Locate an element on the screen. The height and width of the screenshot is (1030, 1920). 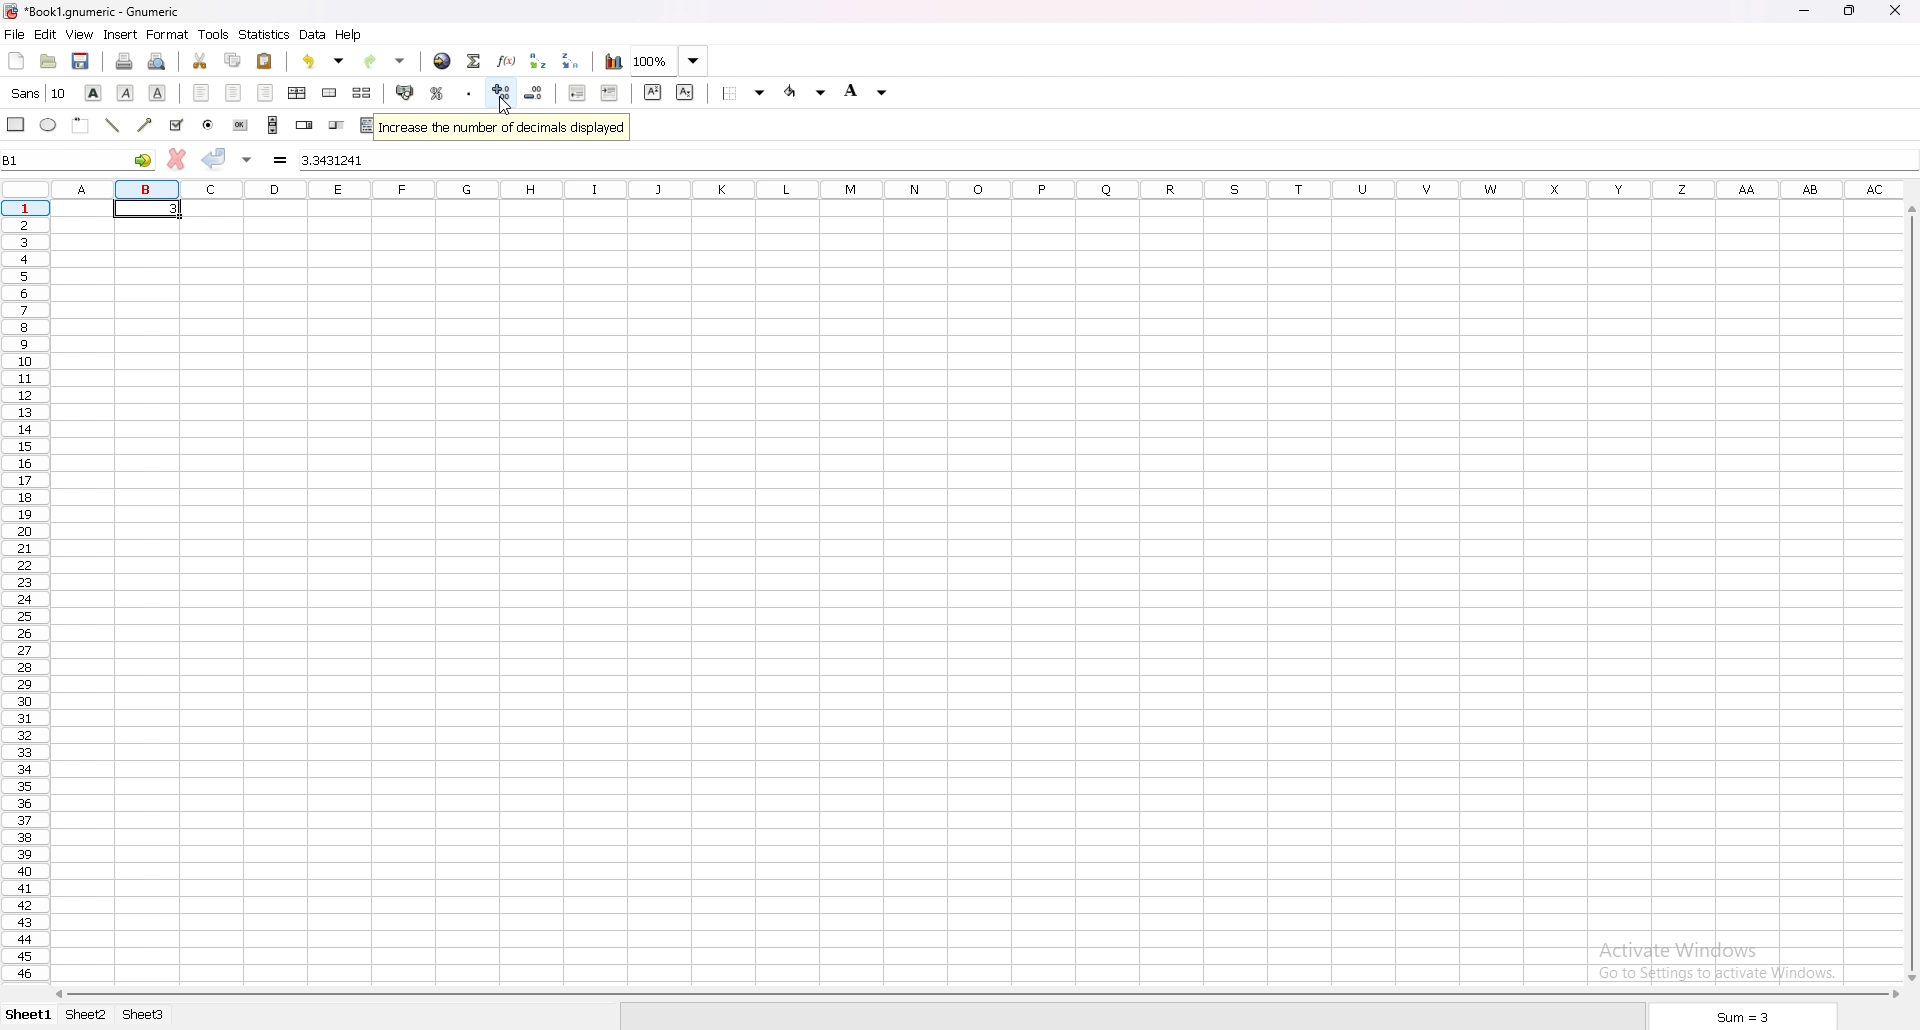
arrowed line is located at coordinates (144, 125).